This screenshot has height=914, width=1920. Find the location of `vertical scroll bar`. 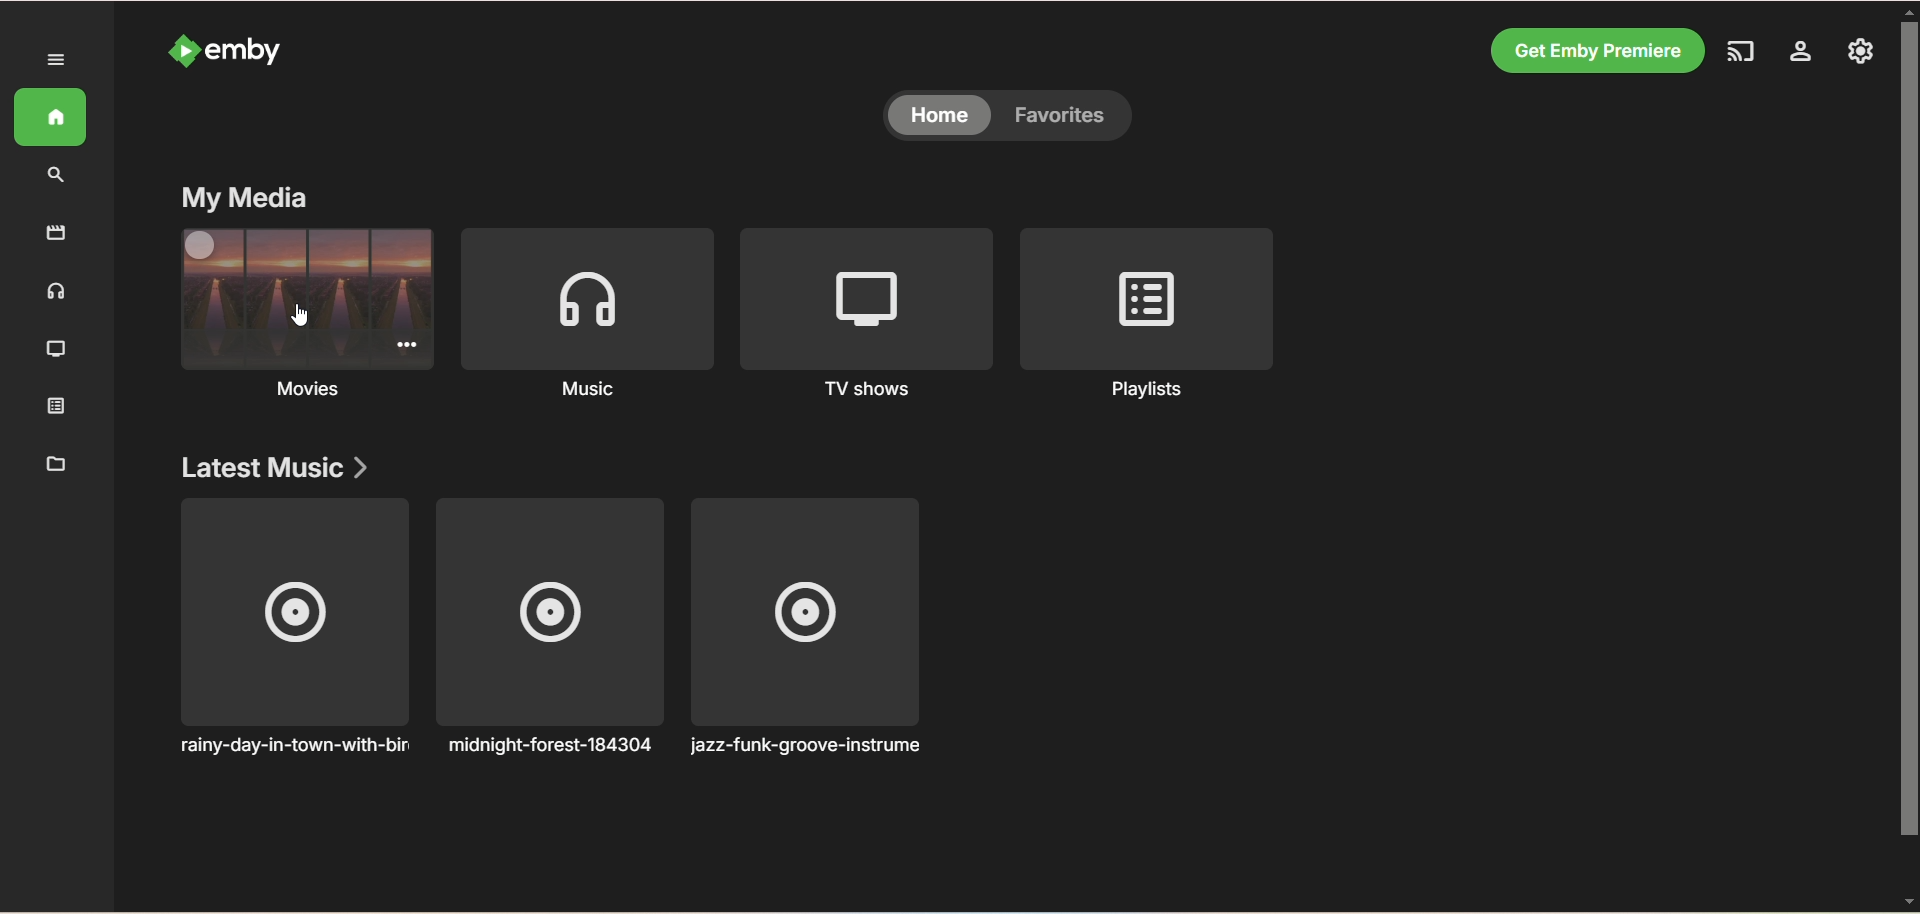

vertical scroll bar is located at coordinates (1908, 454).